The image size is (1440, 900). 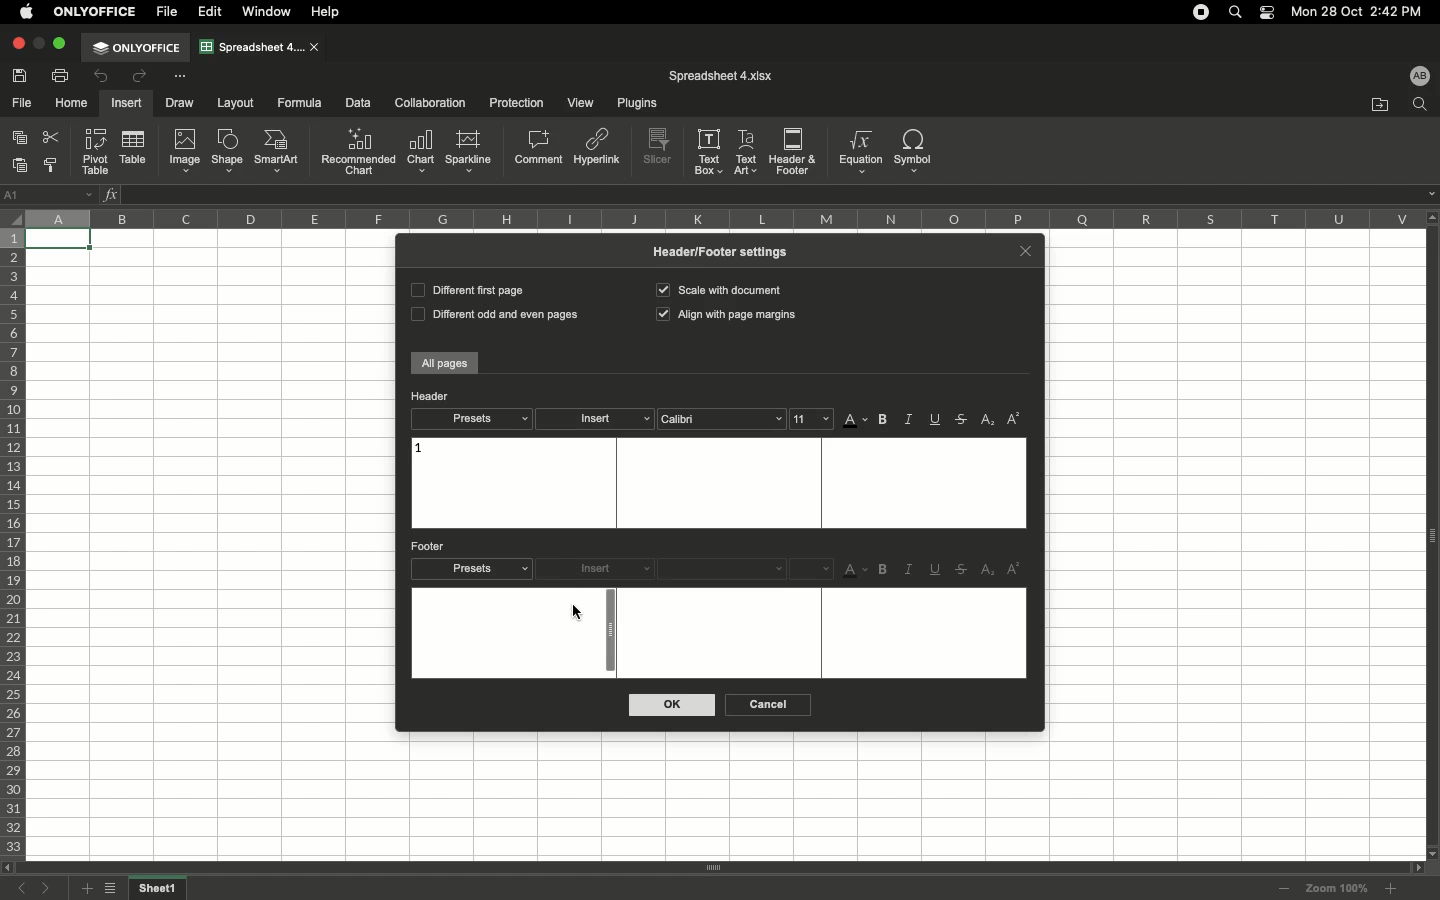 I want to click on Undo, so click(x=103, y=78).